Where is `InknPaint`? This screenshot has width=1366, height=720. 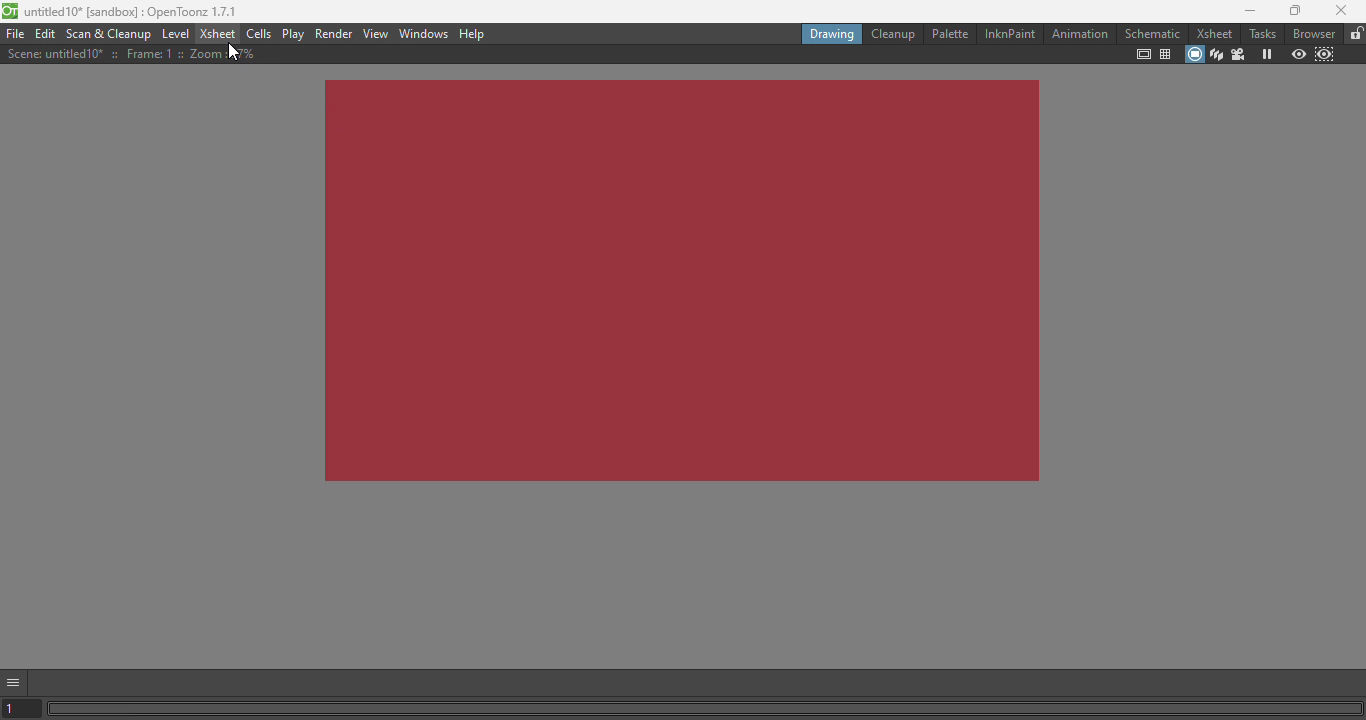
InknPaint is located at coordinates (1009, 33).